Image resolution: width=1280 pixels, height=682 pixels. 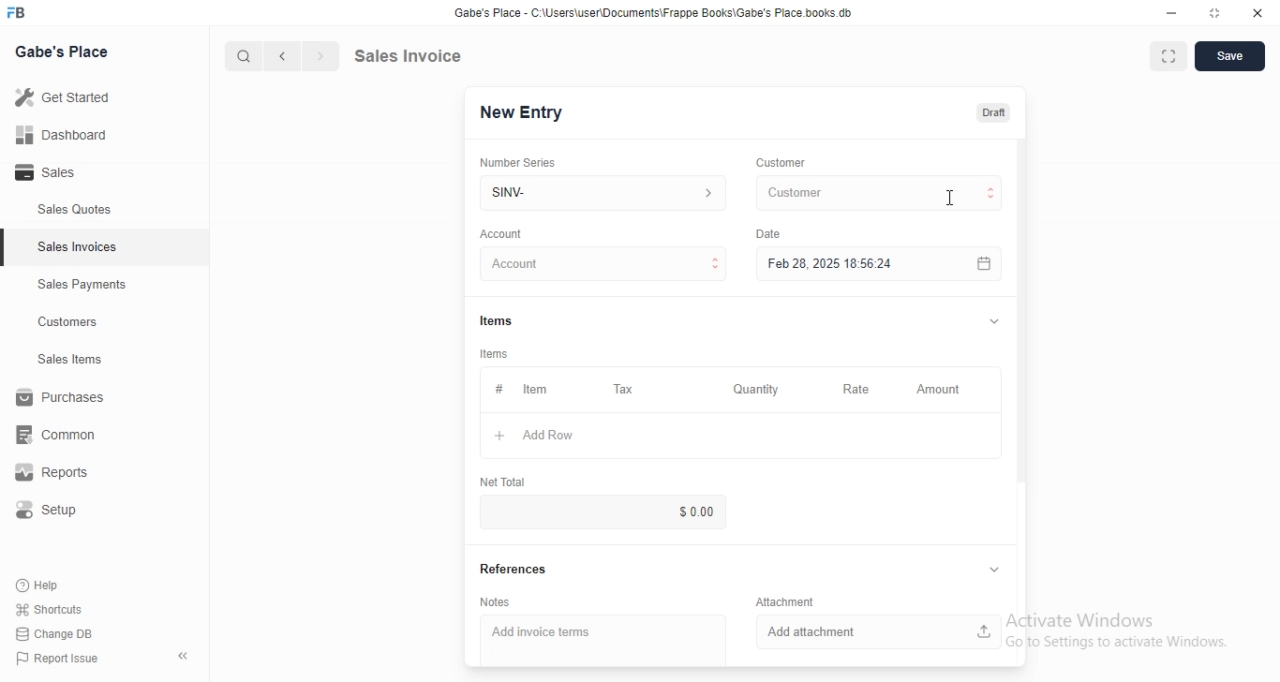 What do you see at coordinates (528, 112) in the screenshot?
I see `New Entry` at bounding box center [528, 112].